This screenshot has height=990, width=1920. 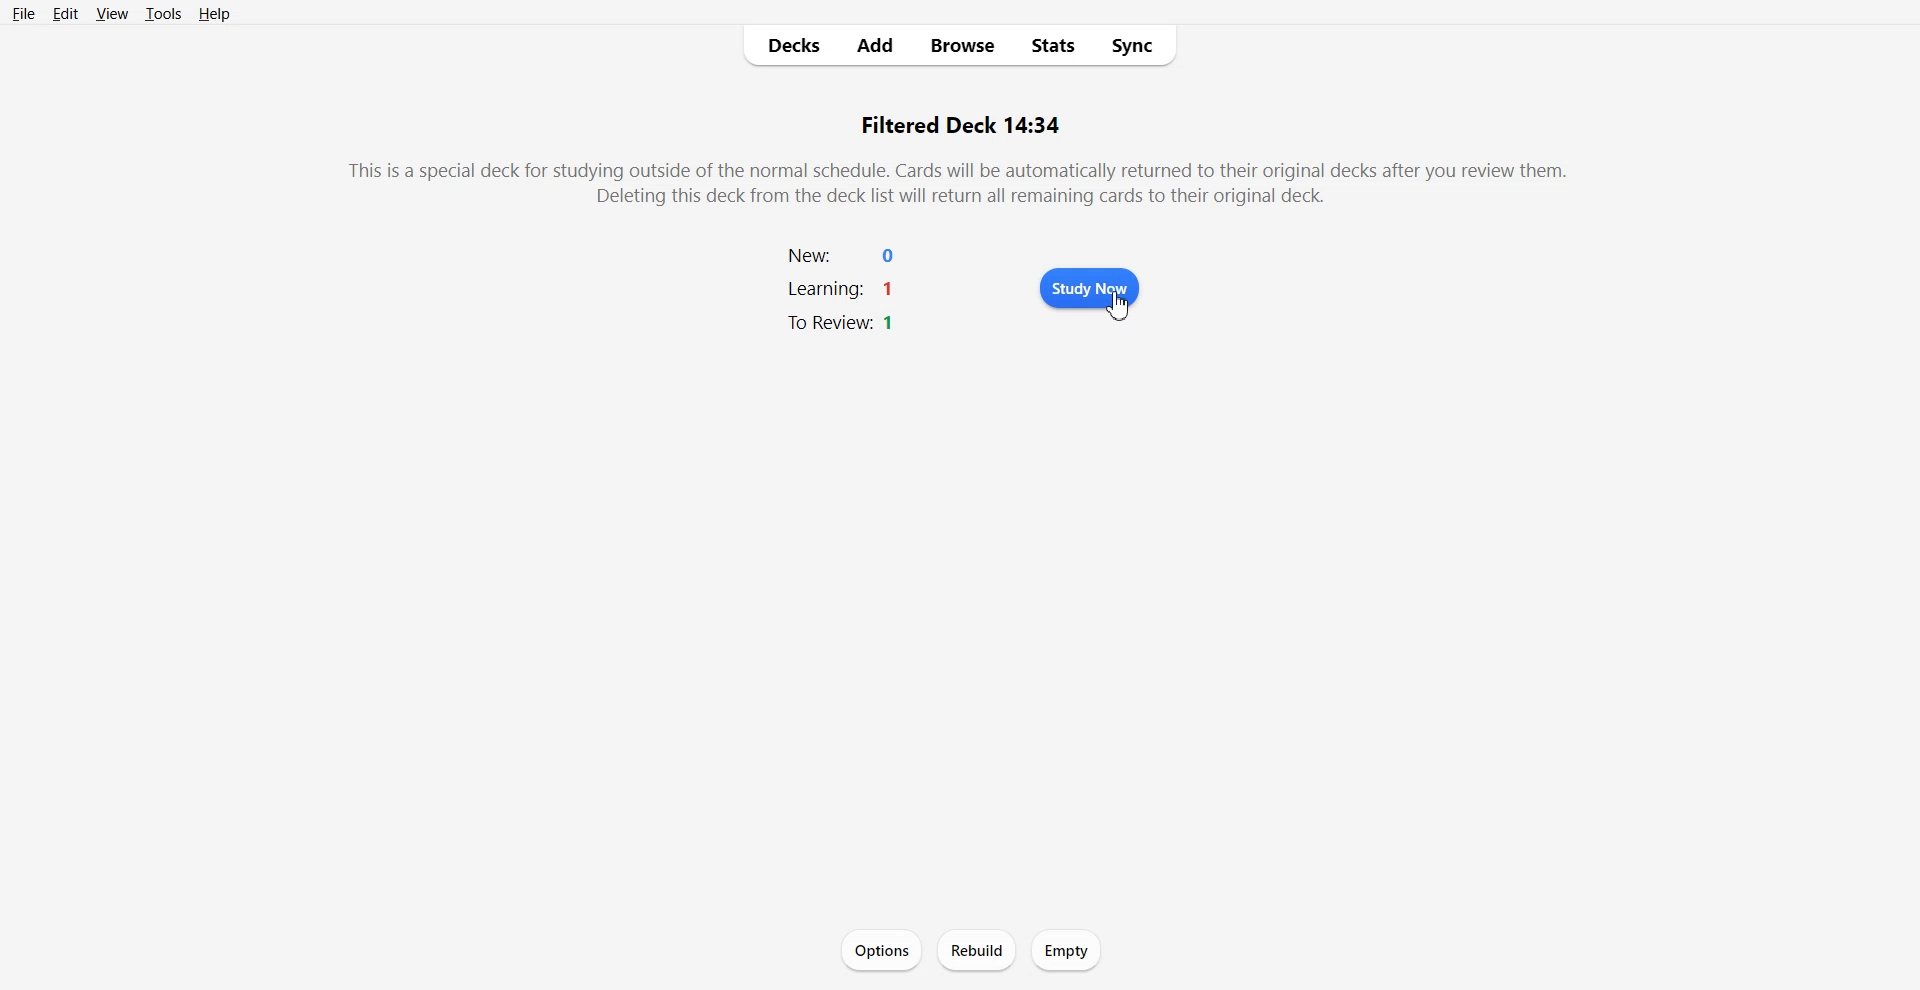 I want to click on Edit, so click(x=65, y=13).